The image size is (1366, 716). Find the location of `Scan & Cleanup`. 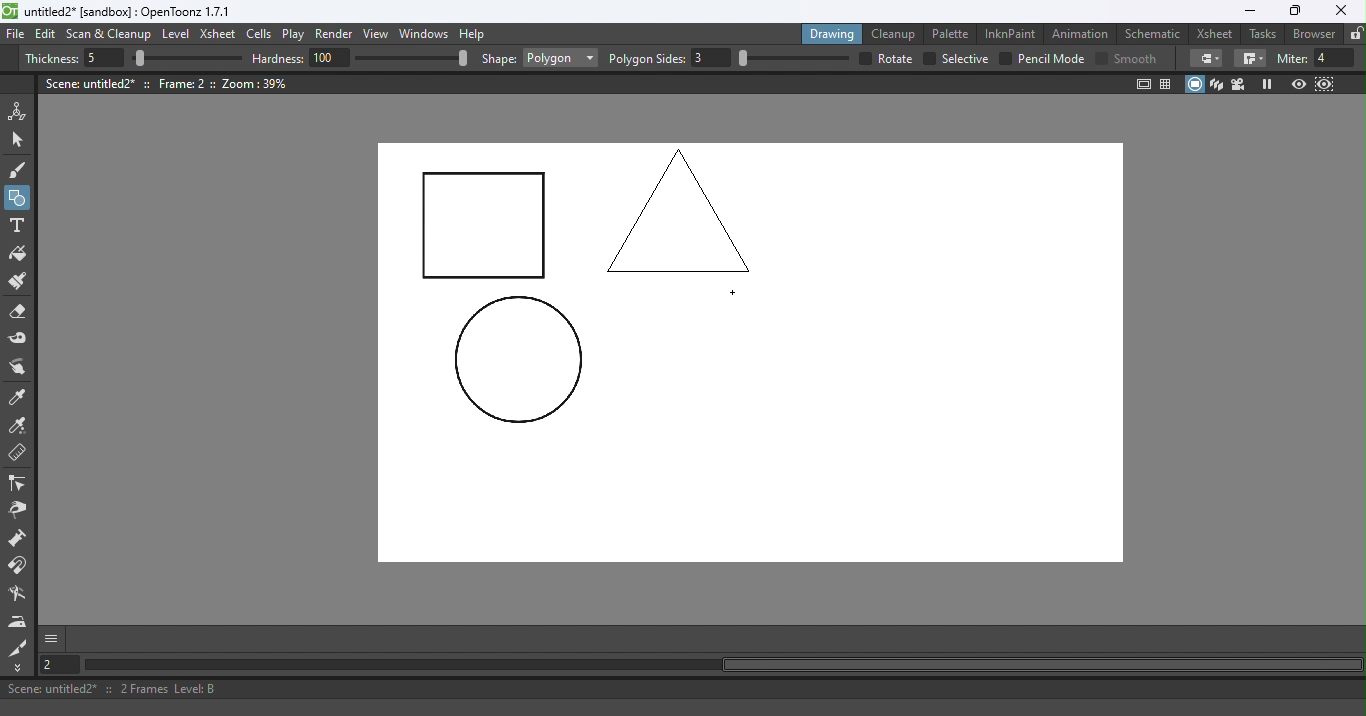

Scan & Cleanup is located at coordinates (109, 36).